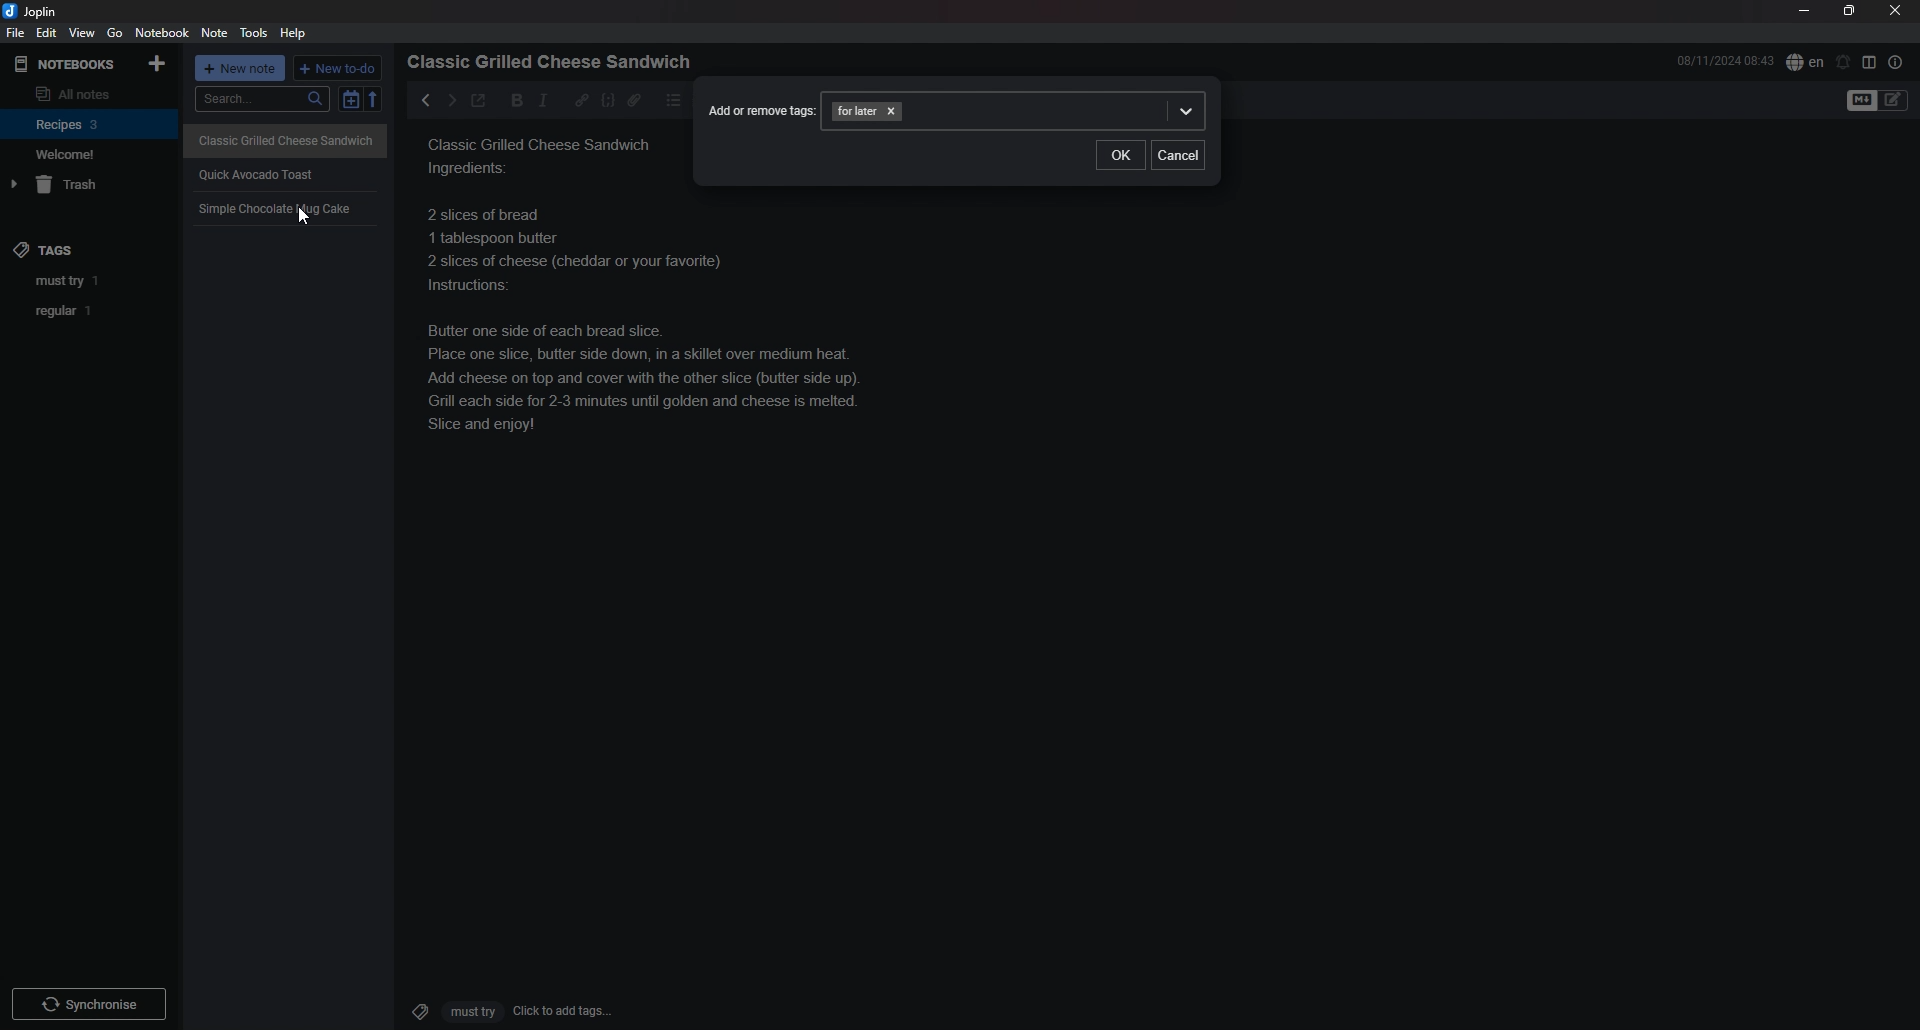 This screenshot has height=1030, width=1920. What do you see at coordinates (1805, 61) in the screenshot?
I see `spell check` at bounding box center [1805, 61].